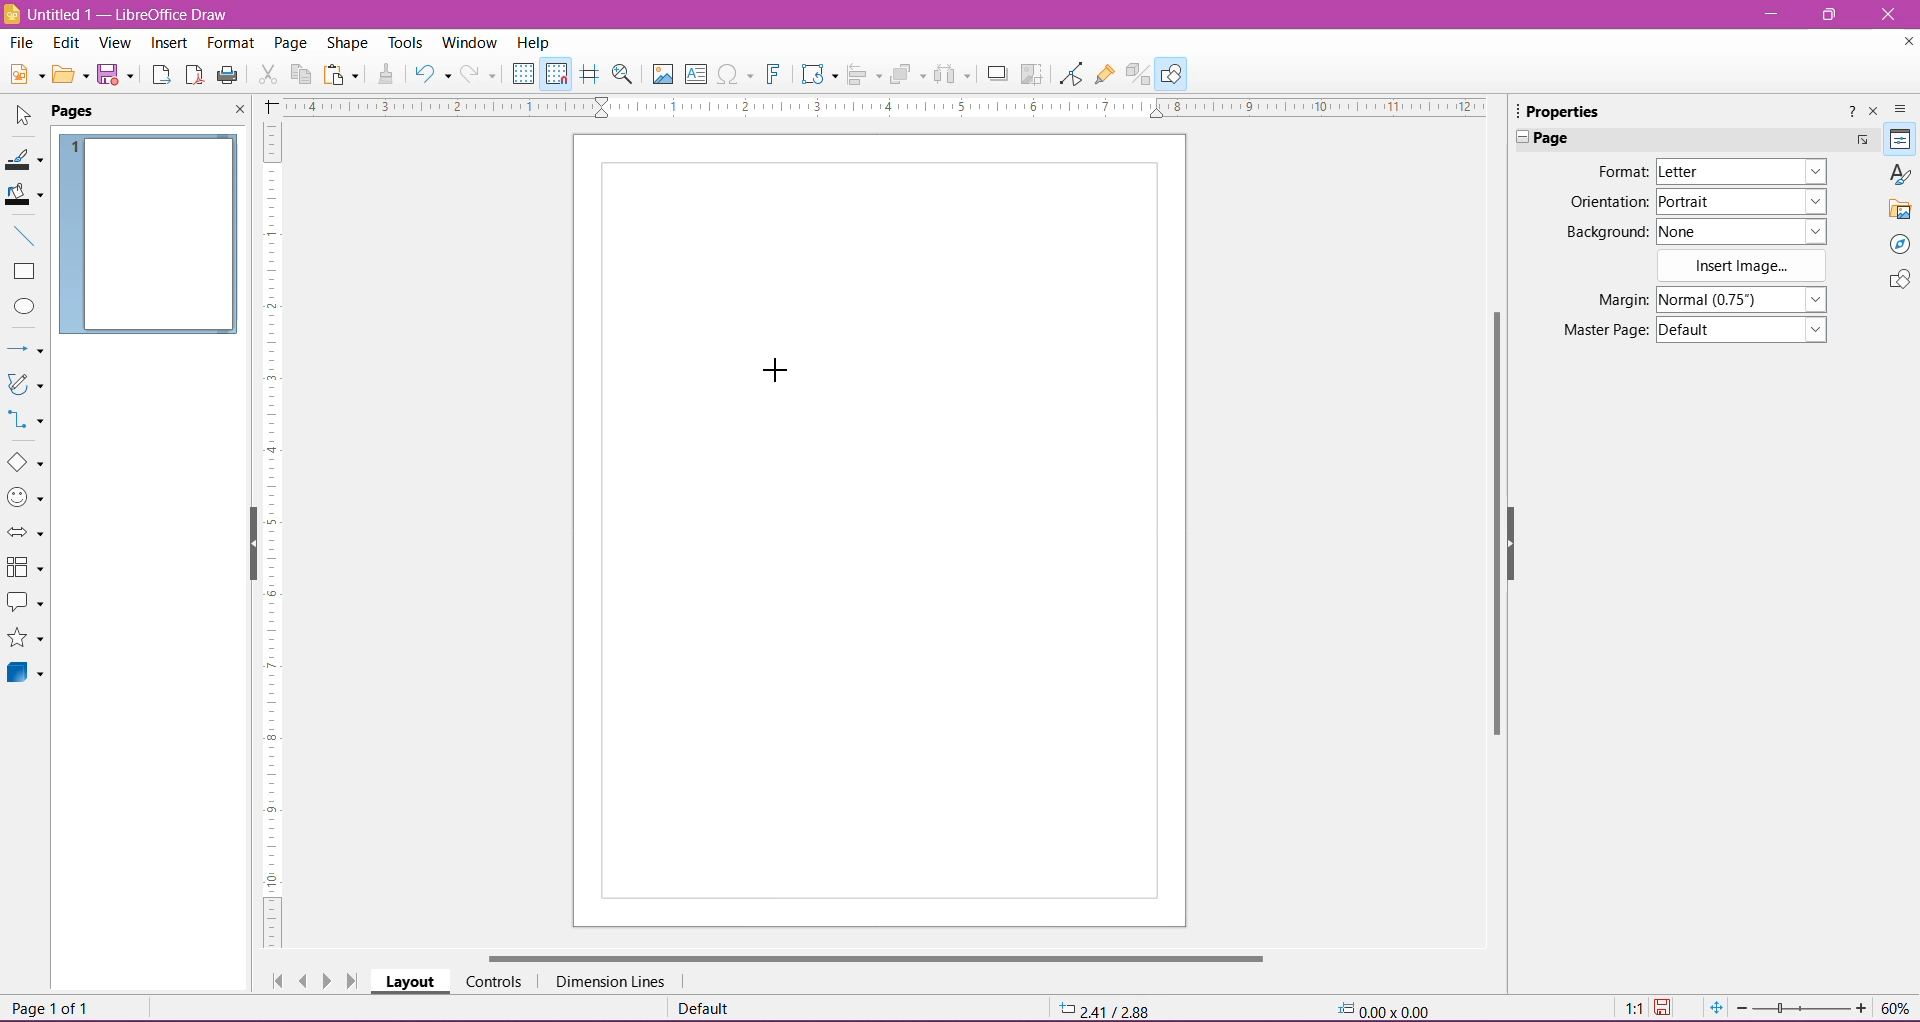 This screenshot has height=1022, width=1920. What do you see at coordinates (69, 76) in the screenshot?
I see `Open` at bounding box center [69, 76].